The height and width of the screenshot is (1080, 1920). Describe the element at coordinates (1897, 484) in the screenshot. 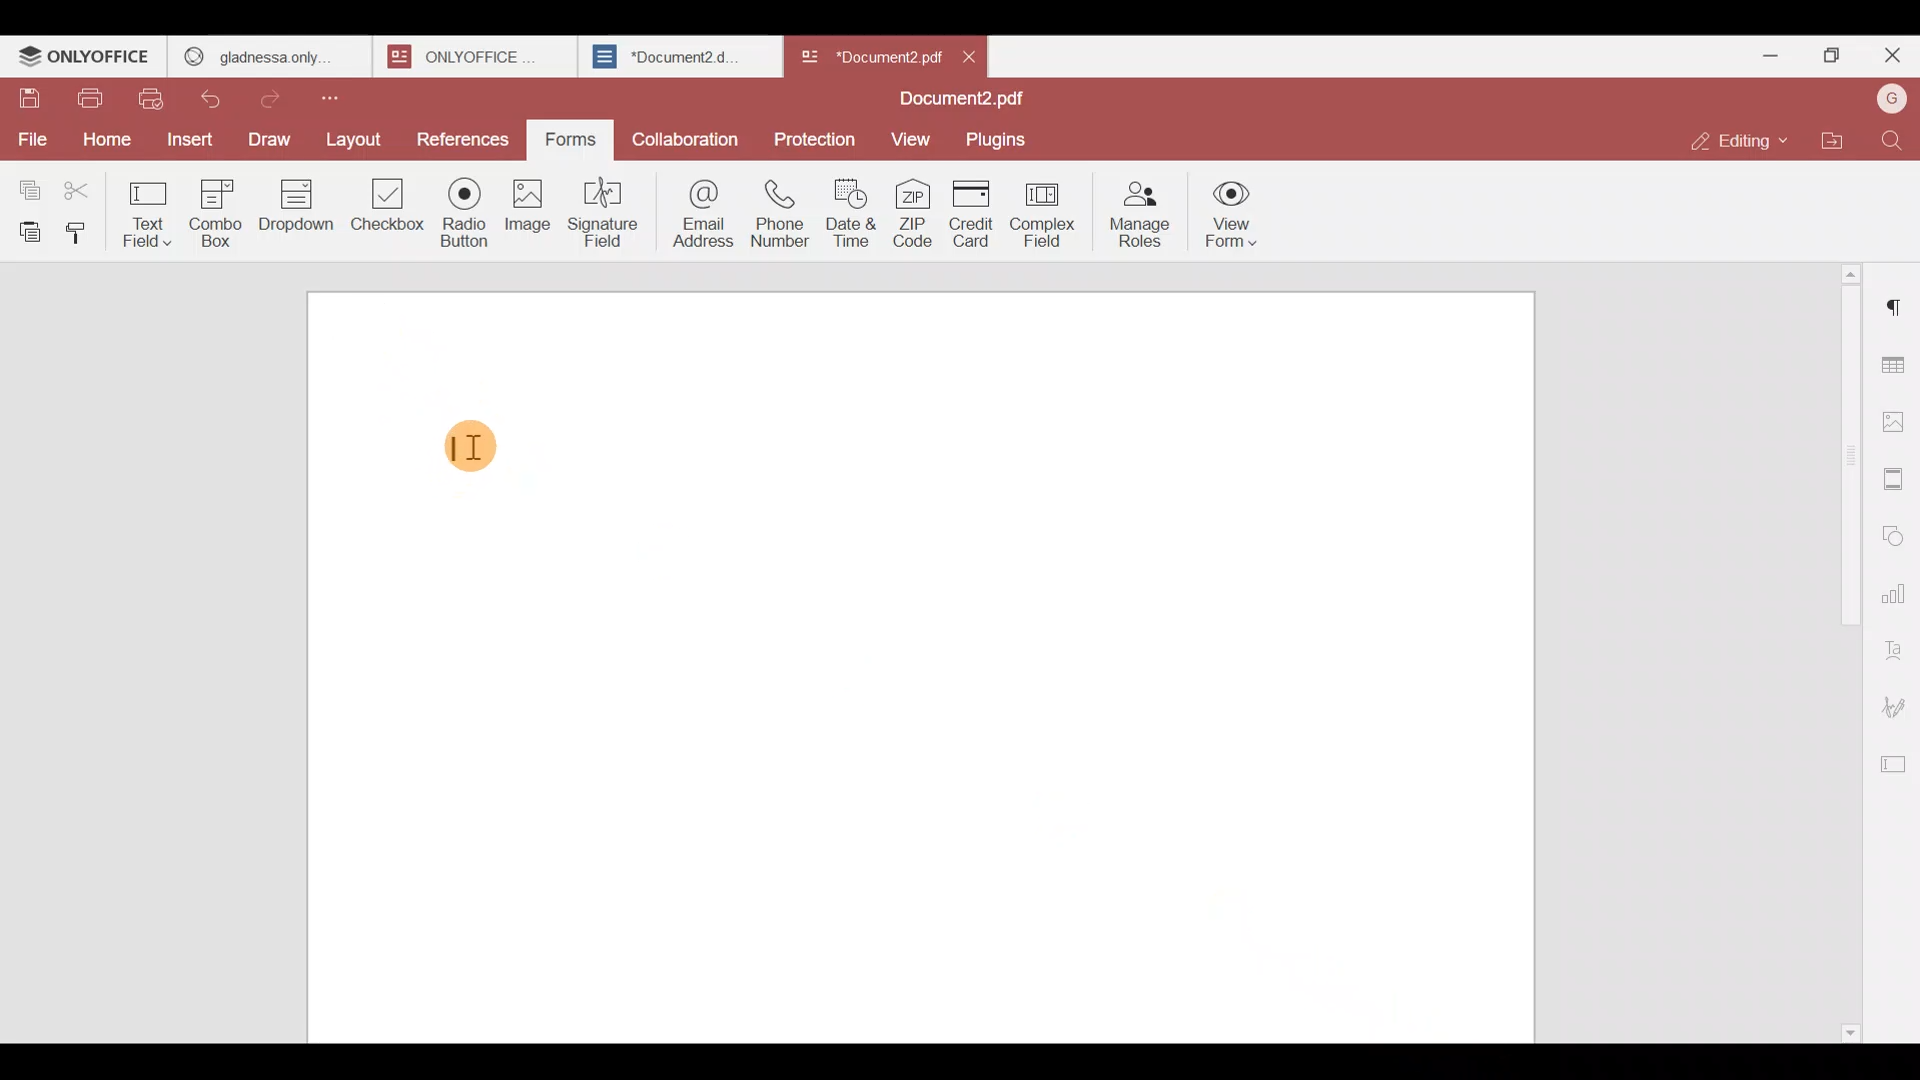

I see `Header & footer settings` at that location.